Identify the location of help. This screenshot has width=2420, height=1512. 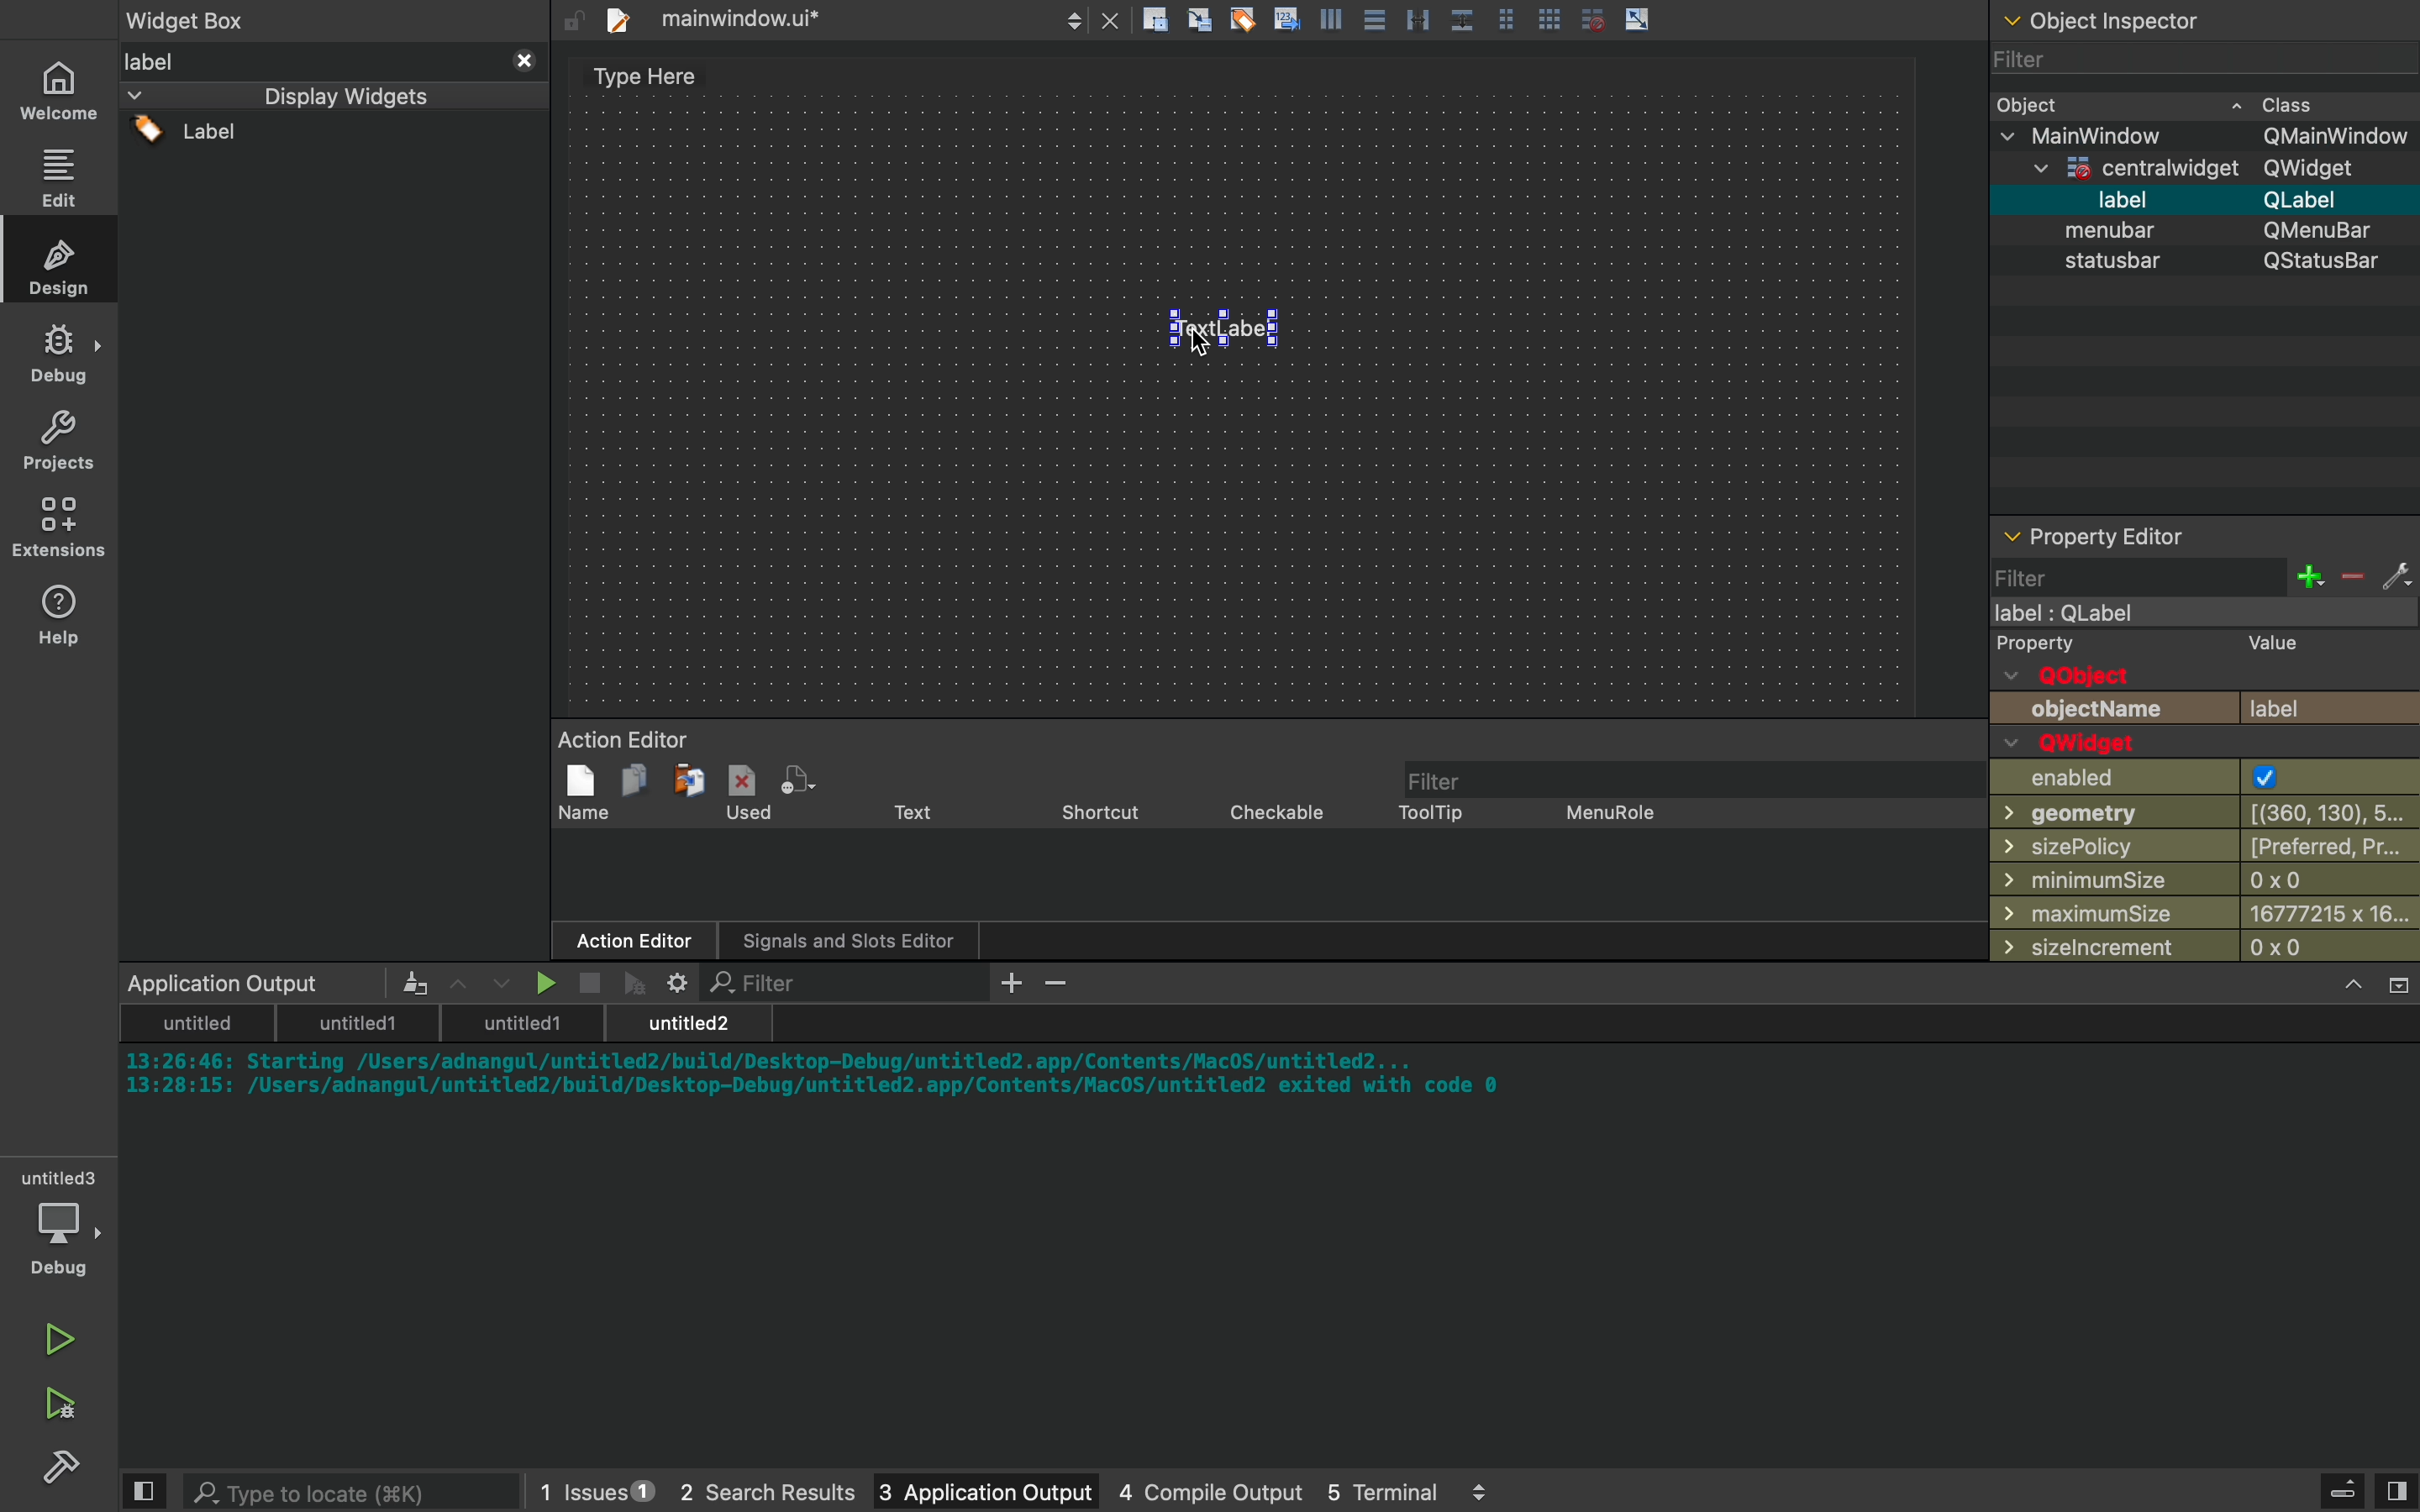
(60, 613).